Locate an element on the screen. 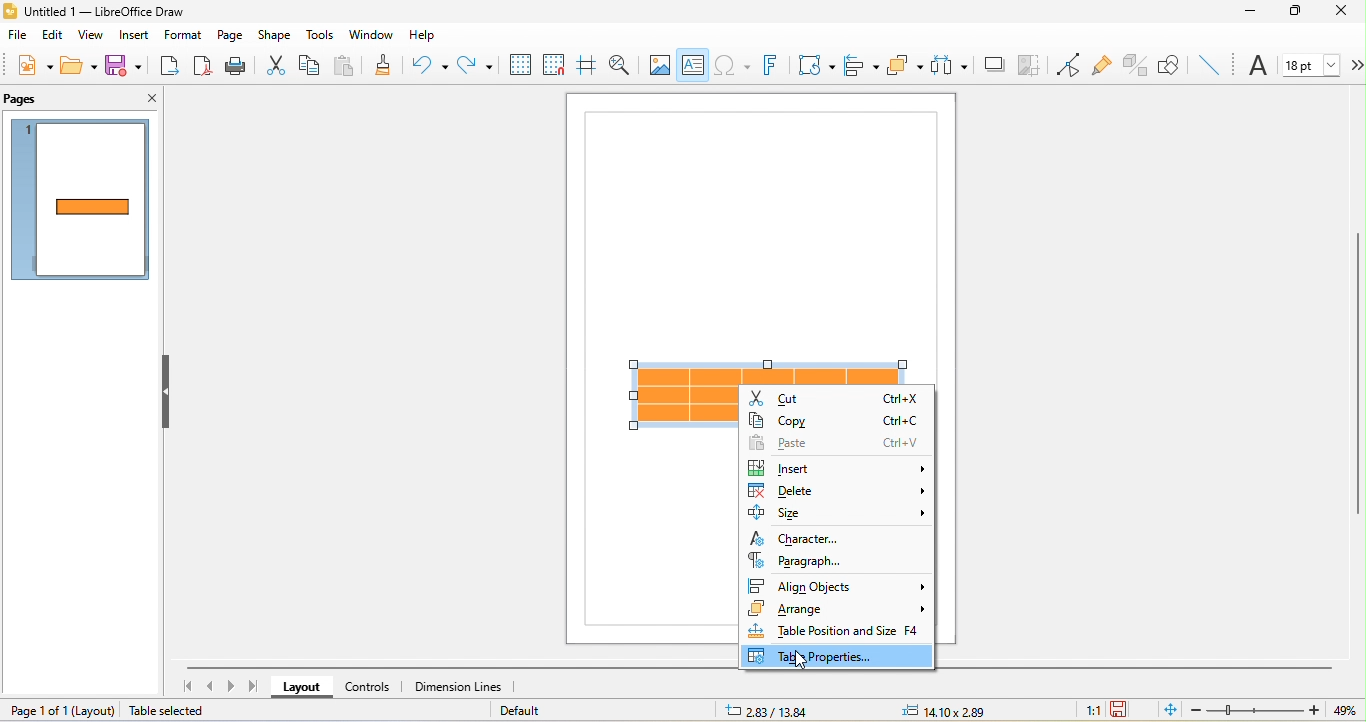  display to grids is located at coordinates (518, 64).